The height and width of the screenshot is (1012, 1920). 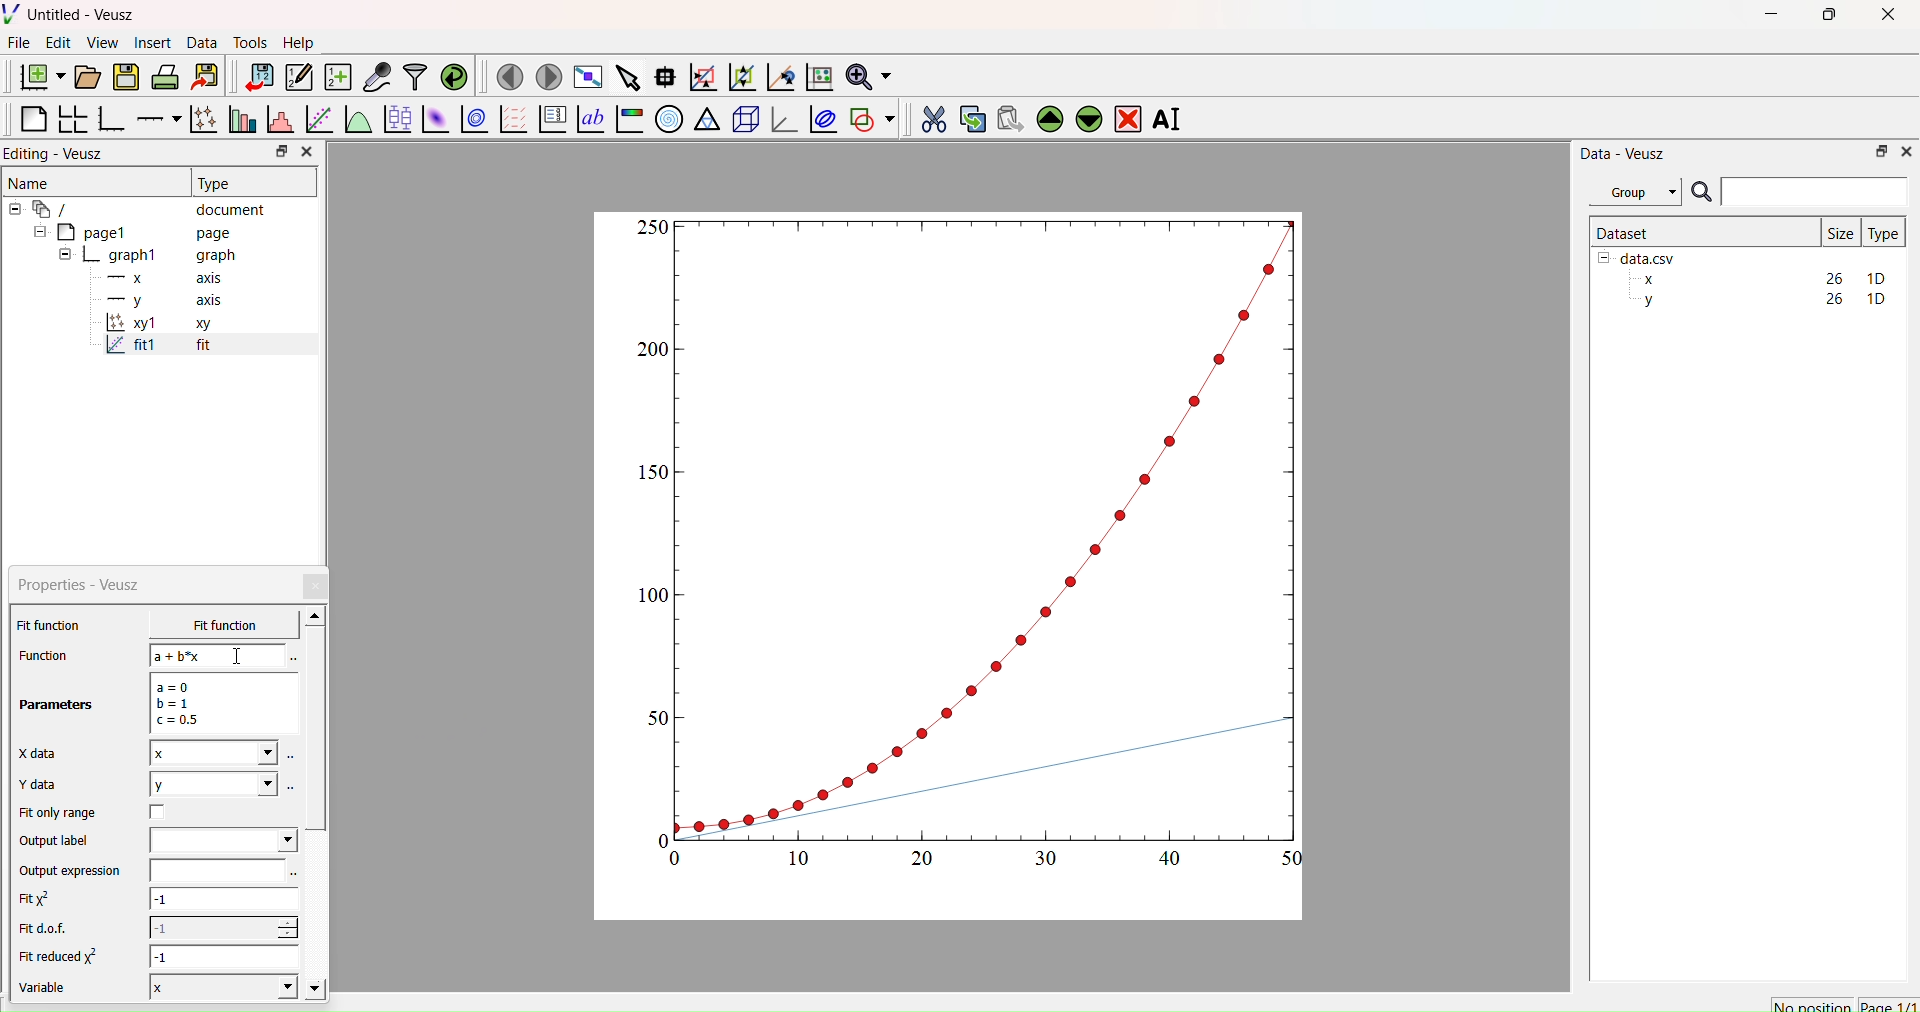 I want to click on Copy, so click(x=967, y=117).